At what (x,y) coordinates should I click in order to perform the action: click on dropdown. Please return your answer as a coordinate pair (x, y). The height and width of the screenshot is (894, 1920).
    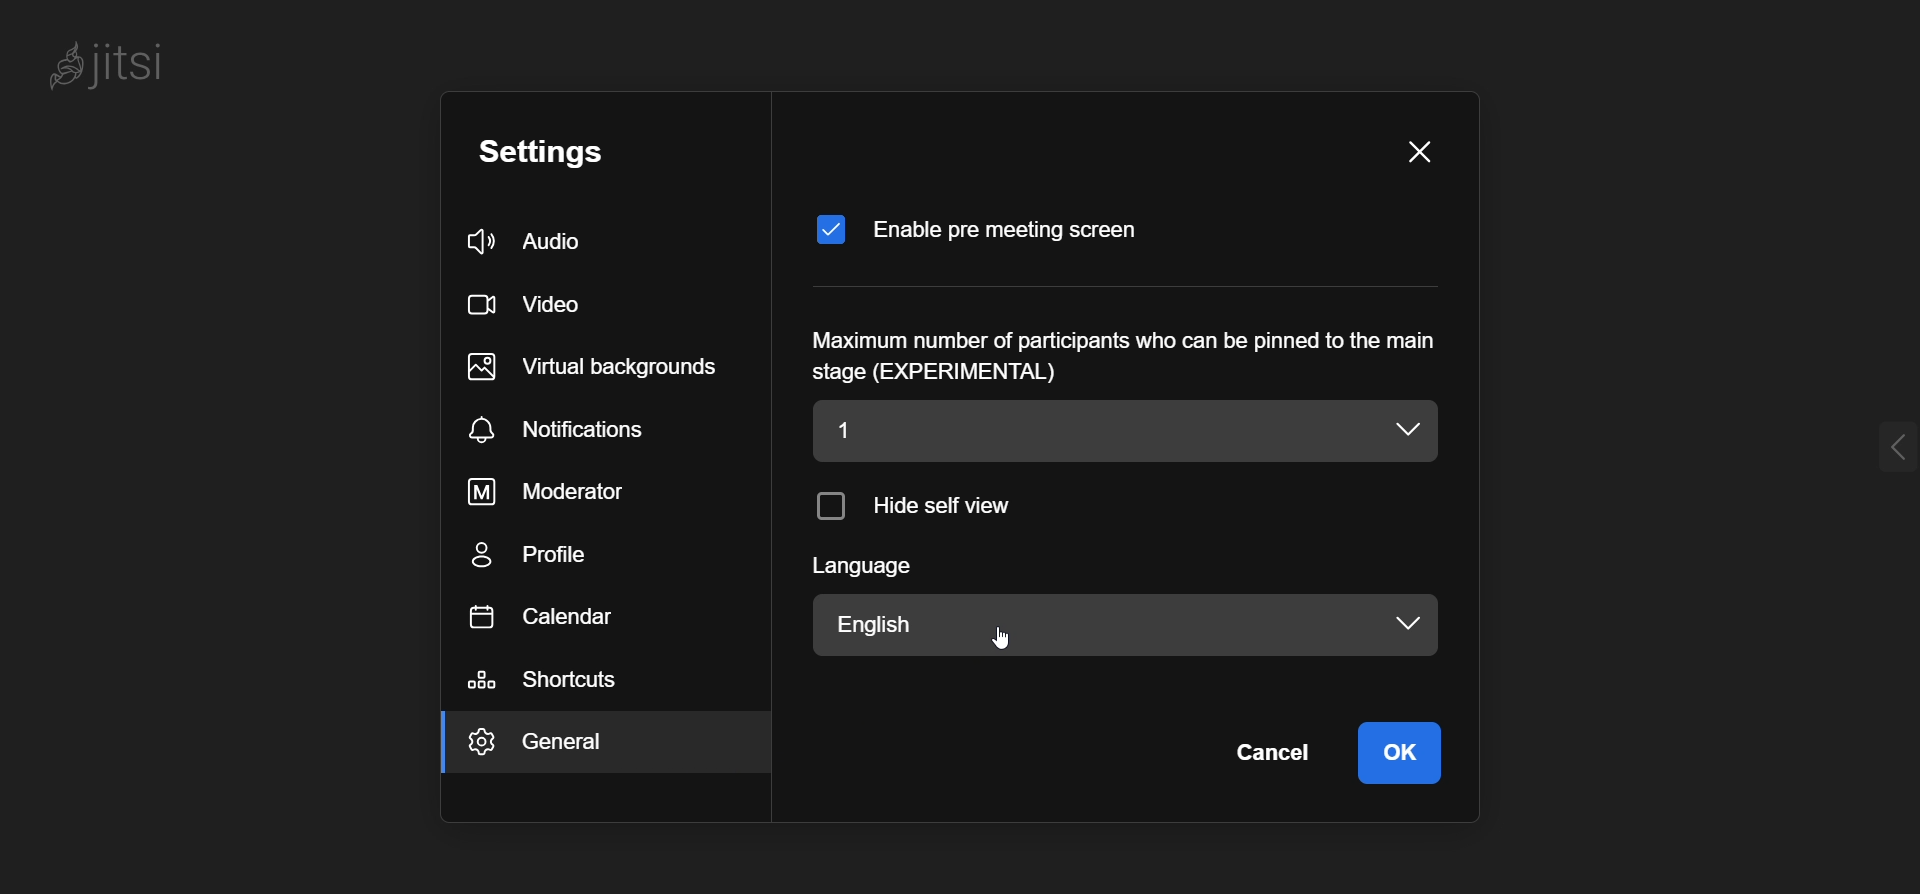
    Looking at the image, I should click on (1404, 627).